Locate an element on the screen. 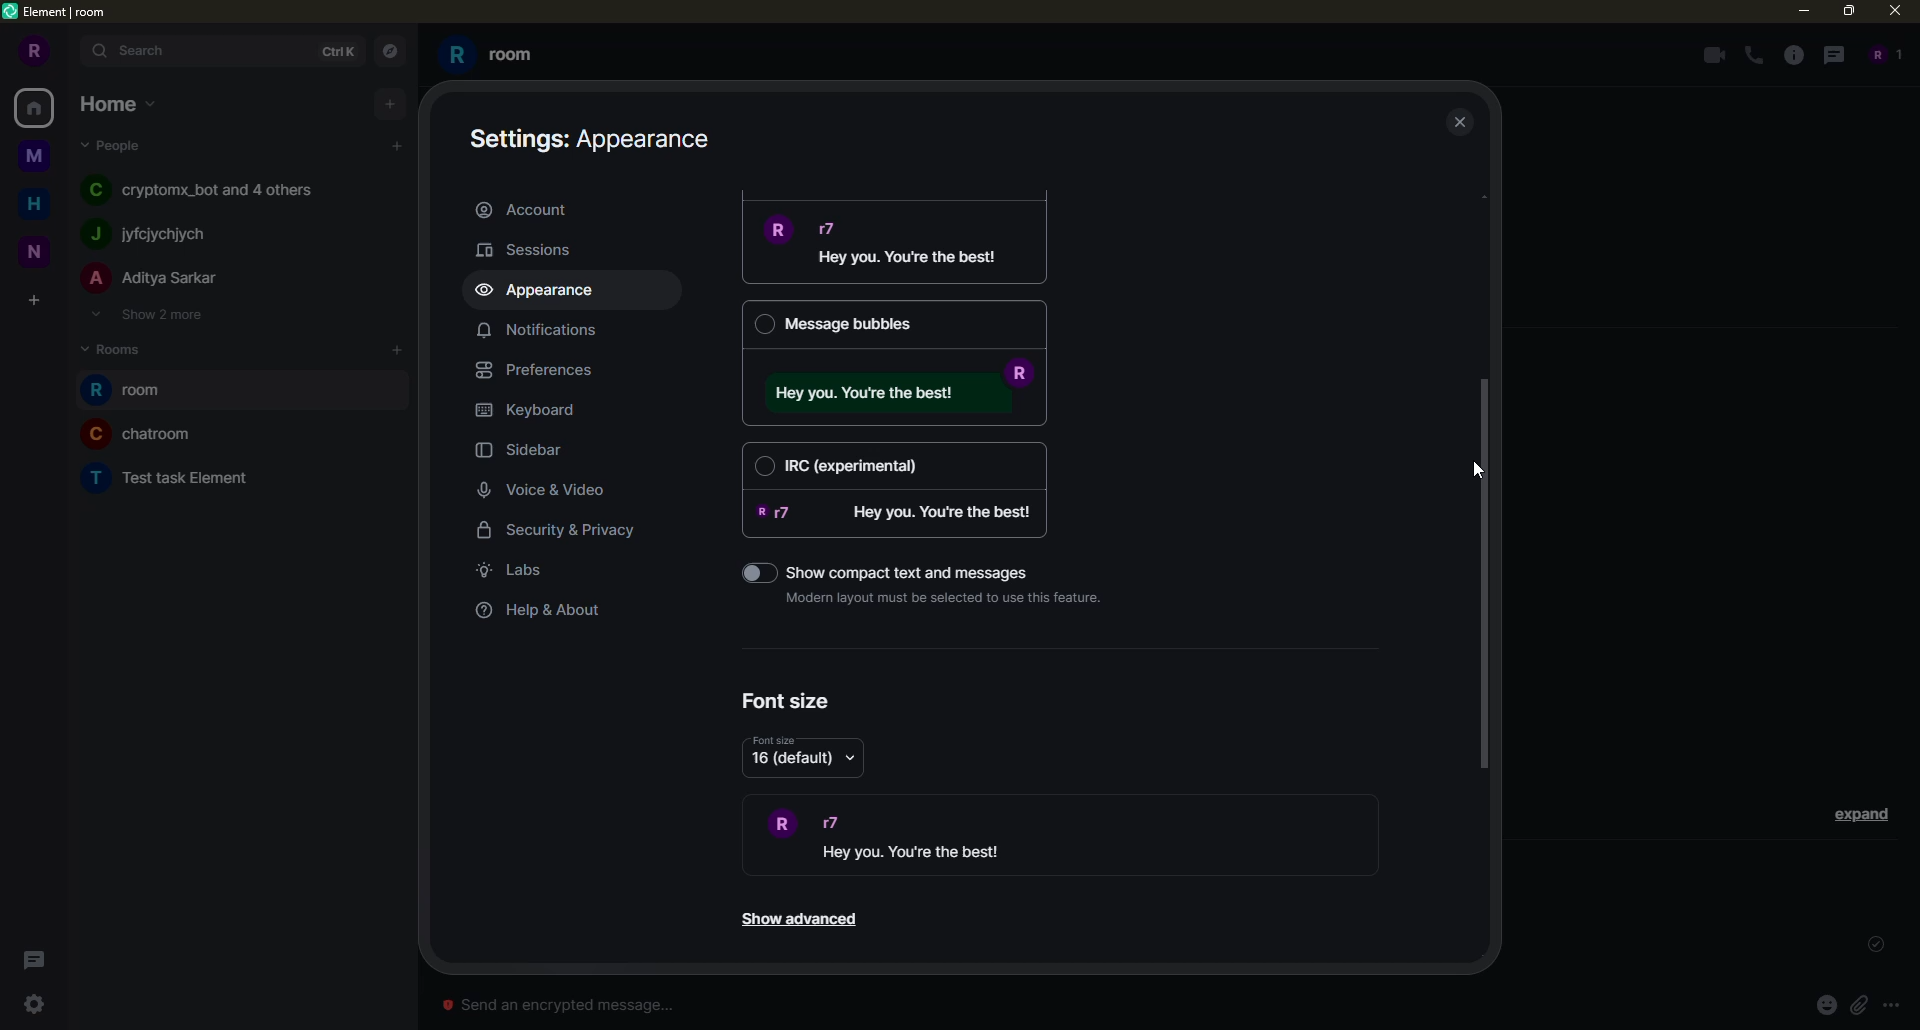  font size is located at coordinates (775, 740).